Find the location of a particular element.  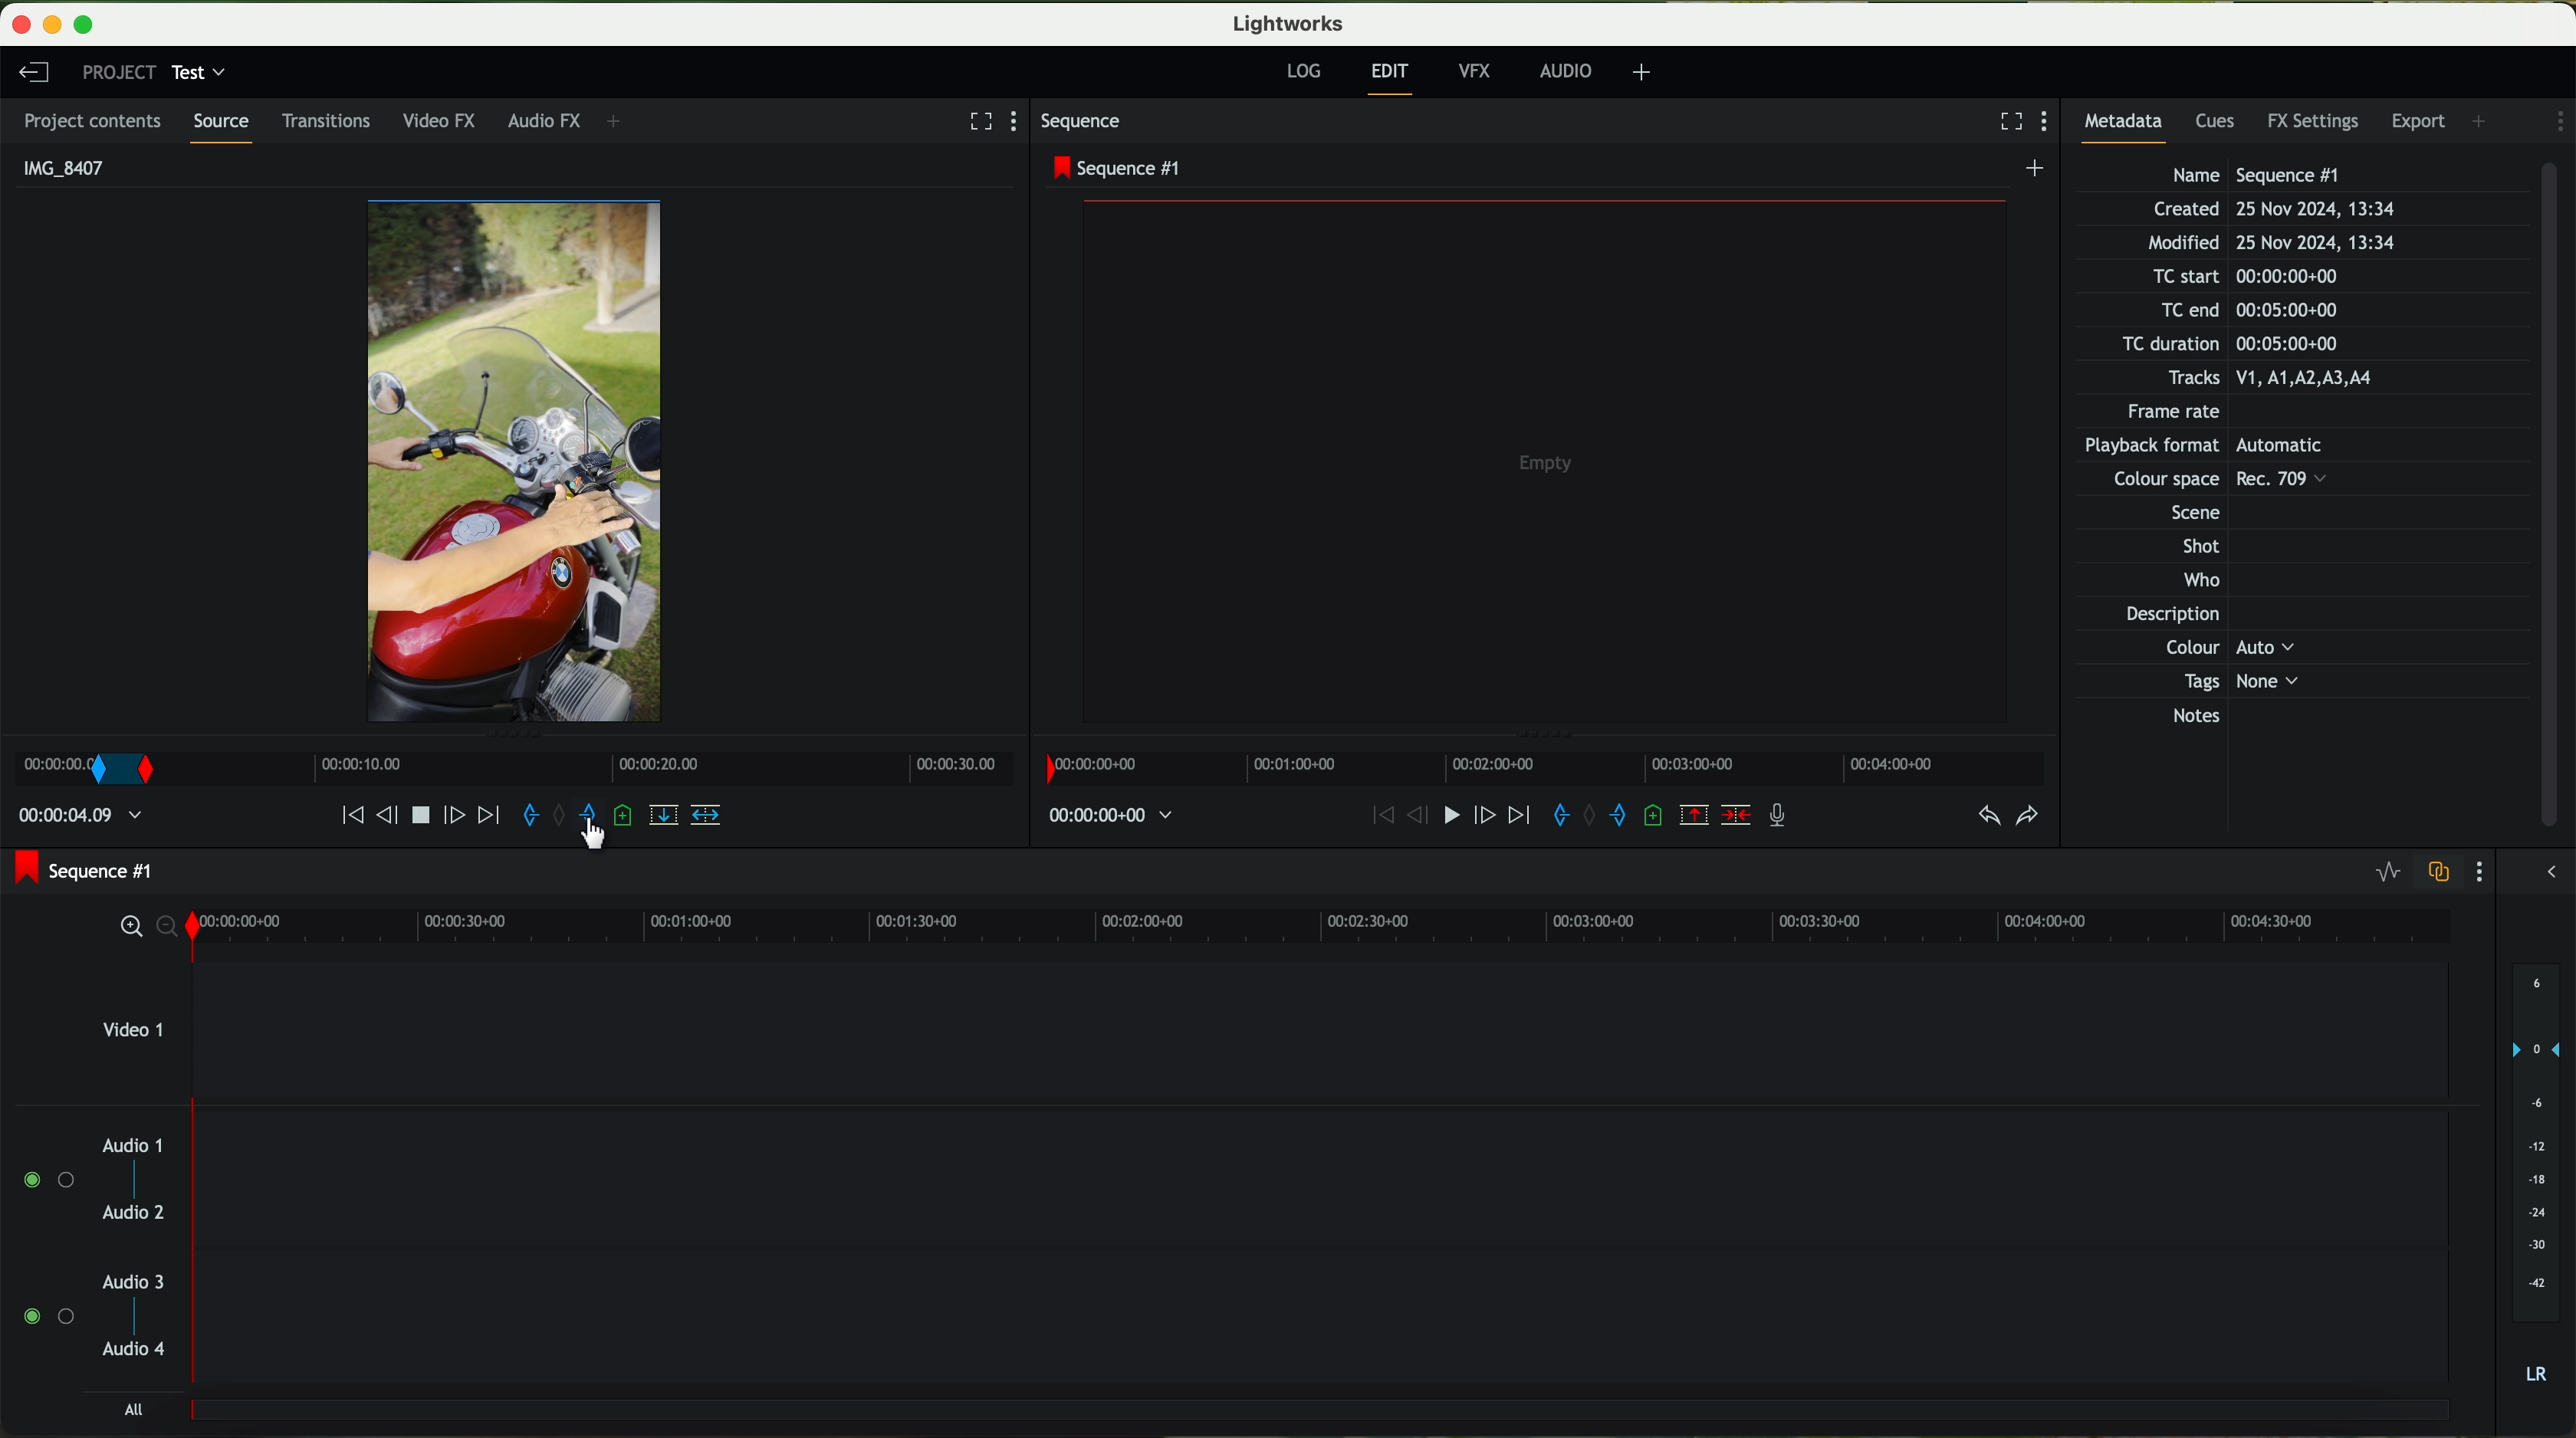

move backward is located at coordinates (341, 816).